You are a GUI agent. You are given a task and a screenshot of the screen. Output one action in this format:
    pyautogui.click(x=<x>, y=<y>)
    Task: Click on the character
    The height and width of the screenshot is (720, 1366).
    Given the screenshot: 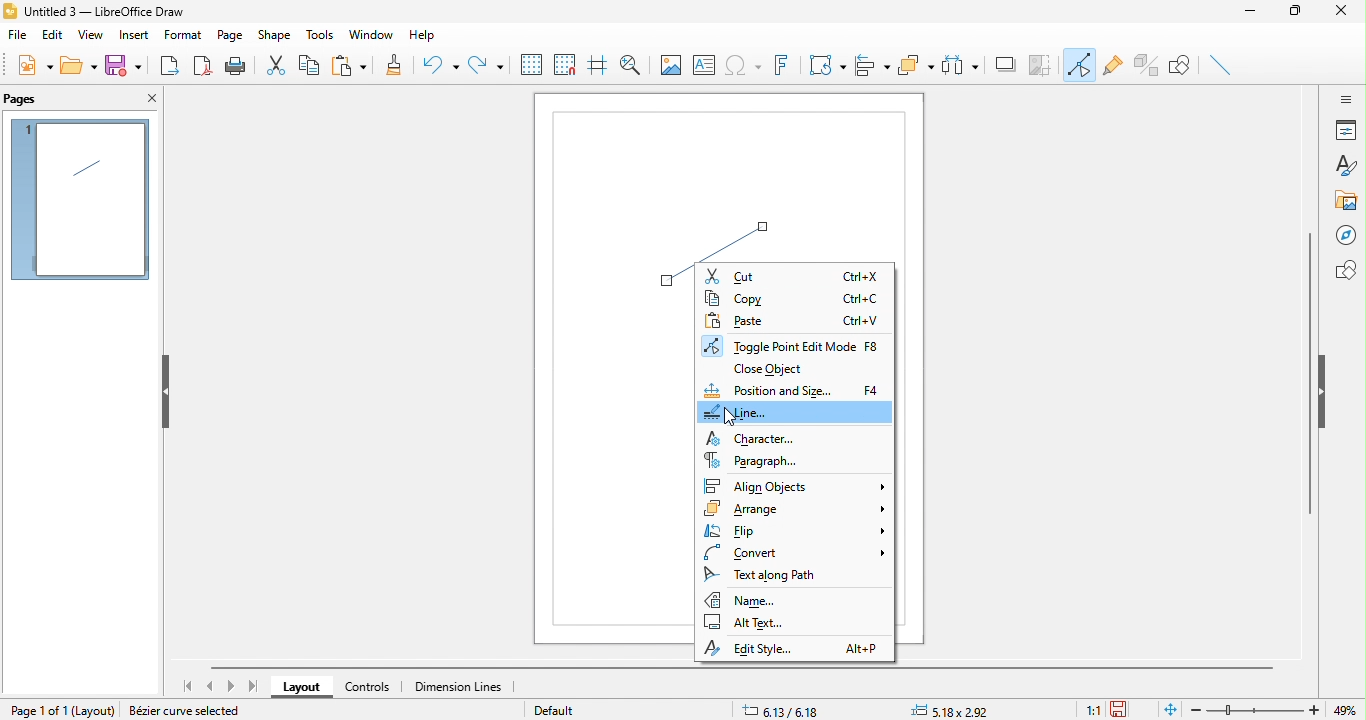 What is the action you would take?
    pyautogui.click(x=753, y=438)
    